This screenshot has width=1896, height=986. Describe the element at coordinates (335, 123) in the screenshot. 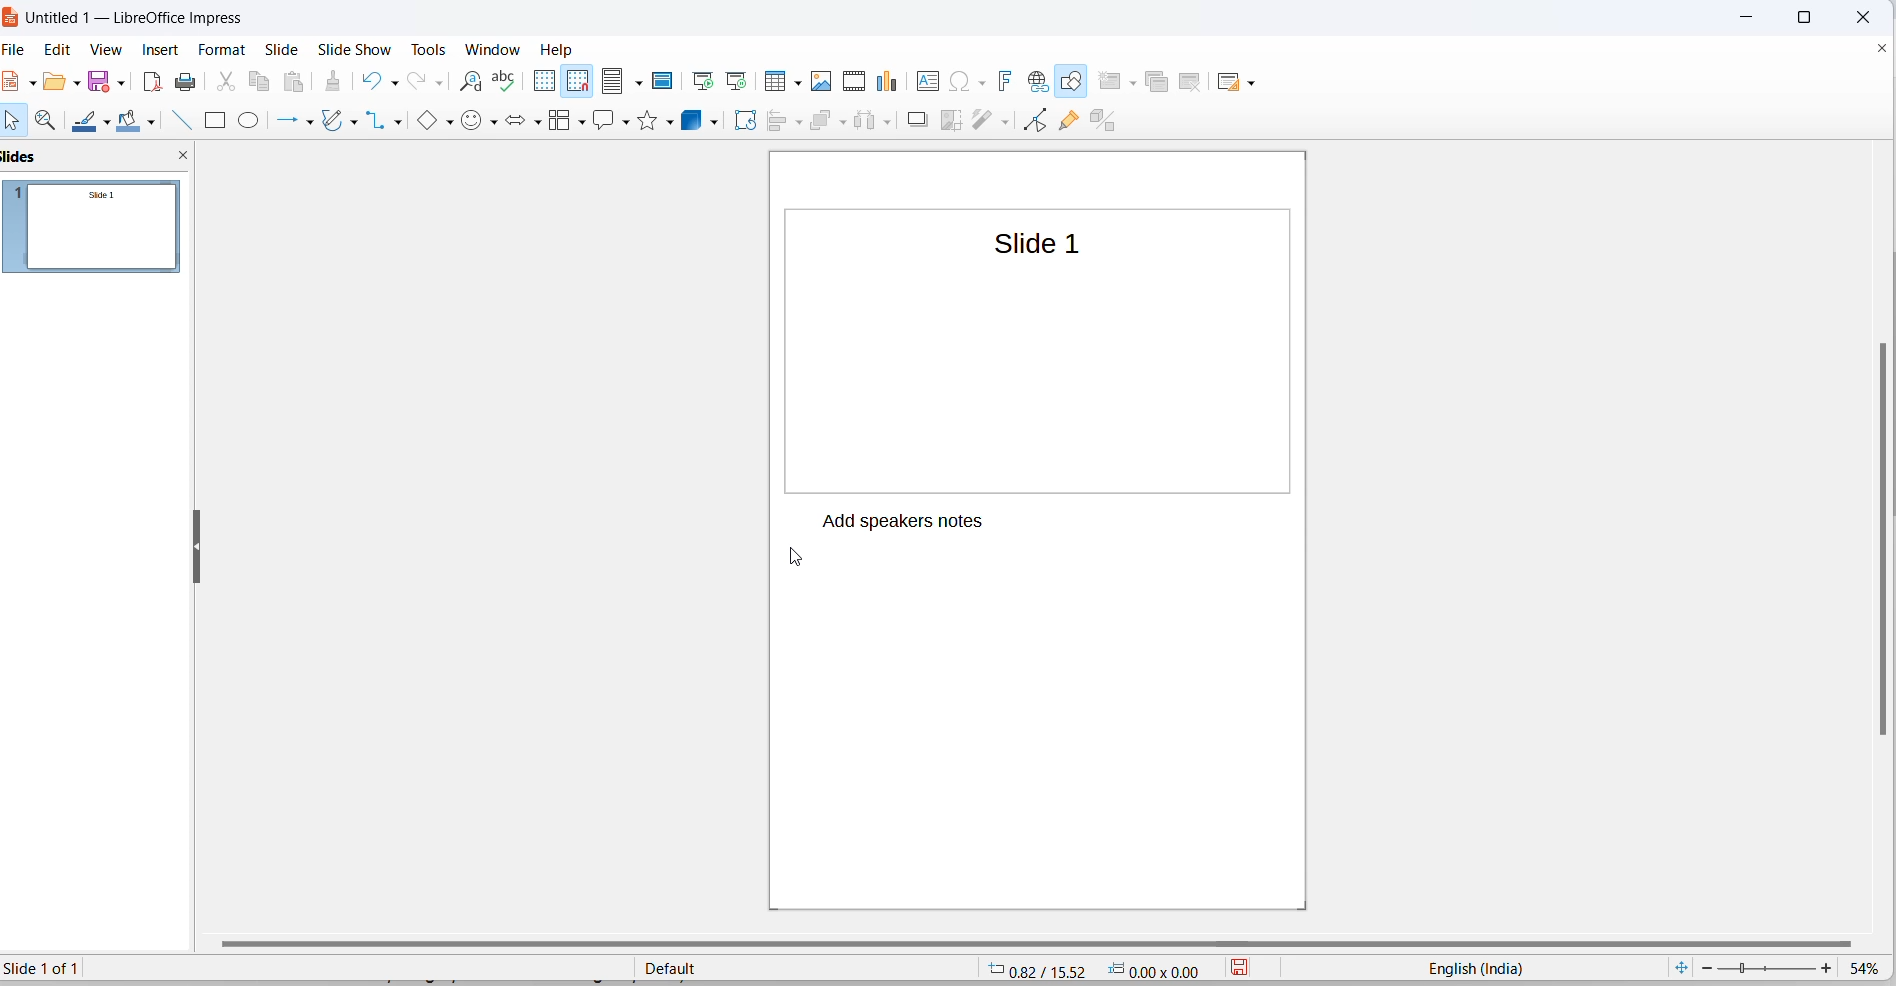

I see `curves and polygons` at that location.